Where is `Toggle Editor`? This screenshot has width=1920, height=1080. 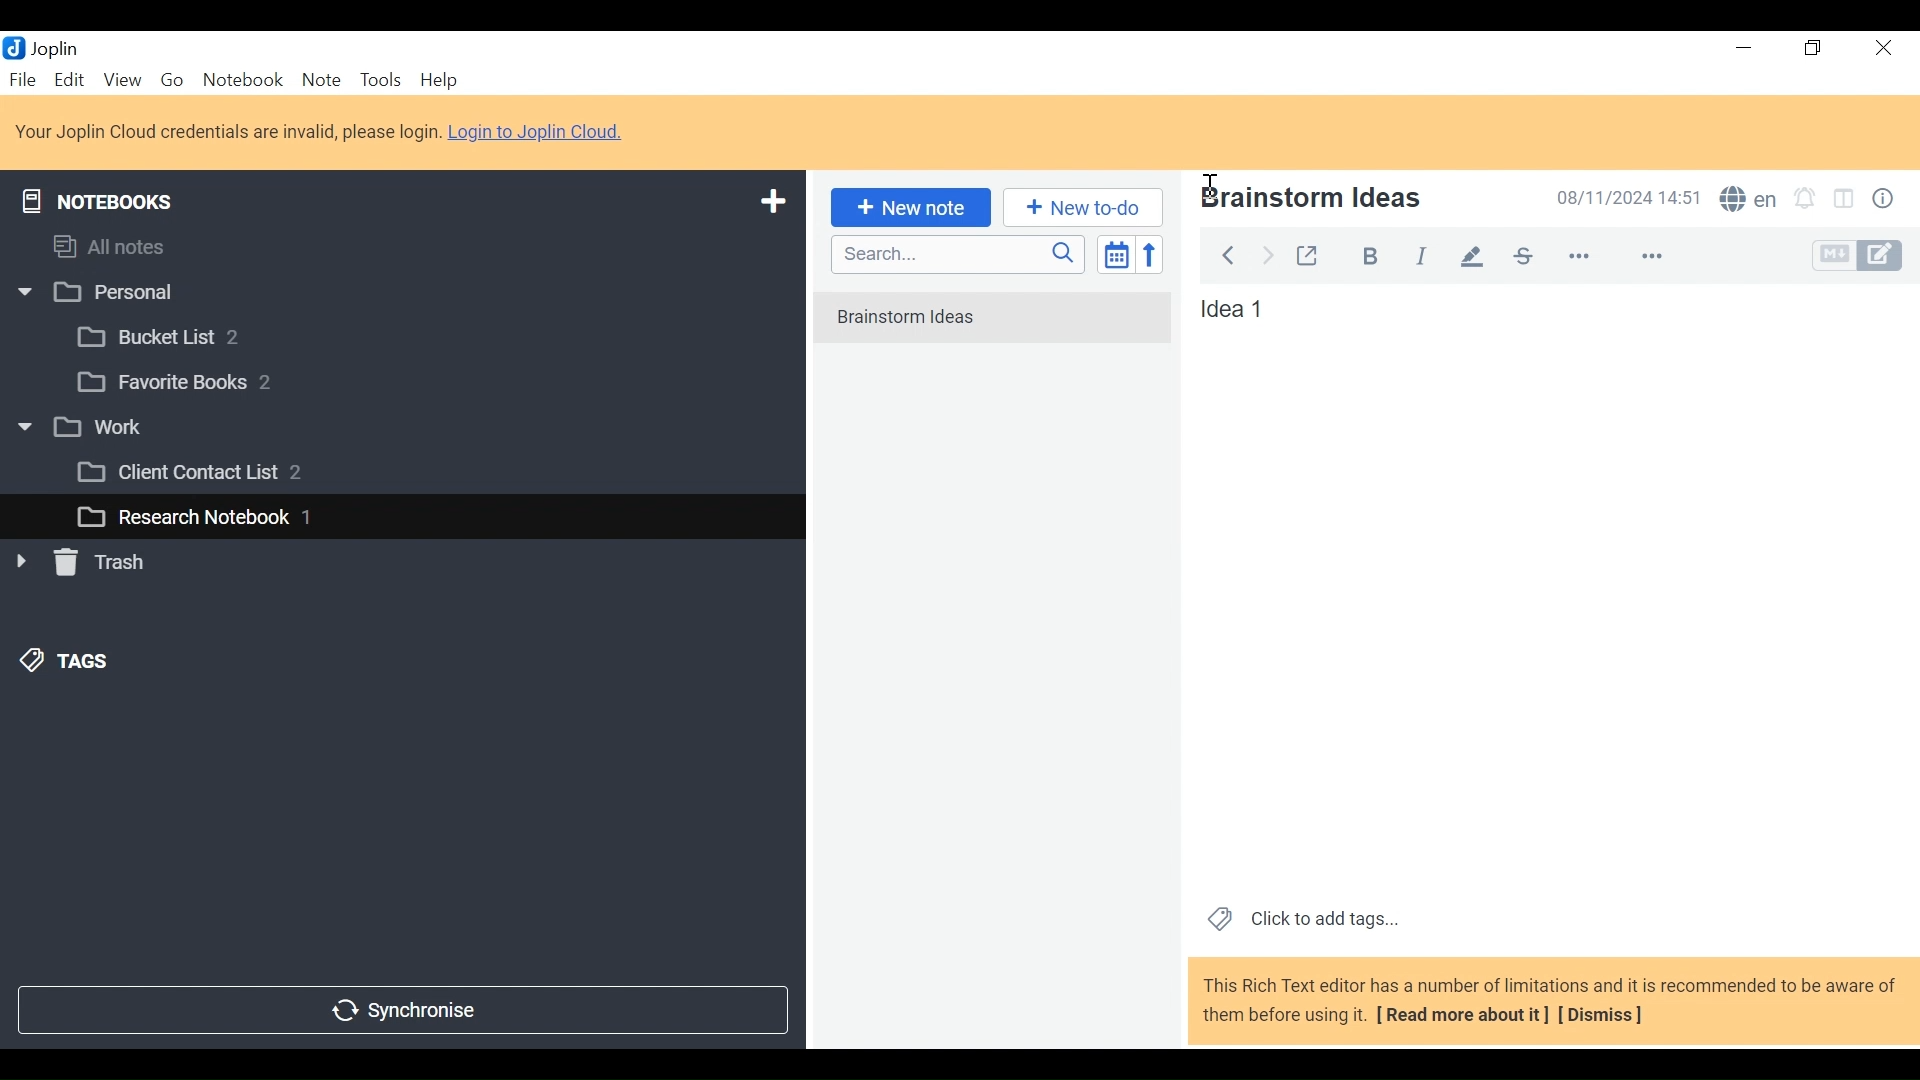
Toggle Editor is located at coordinates (1859, 256).